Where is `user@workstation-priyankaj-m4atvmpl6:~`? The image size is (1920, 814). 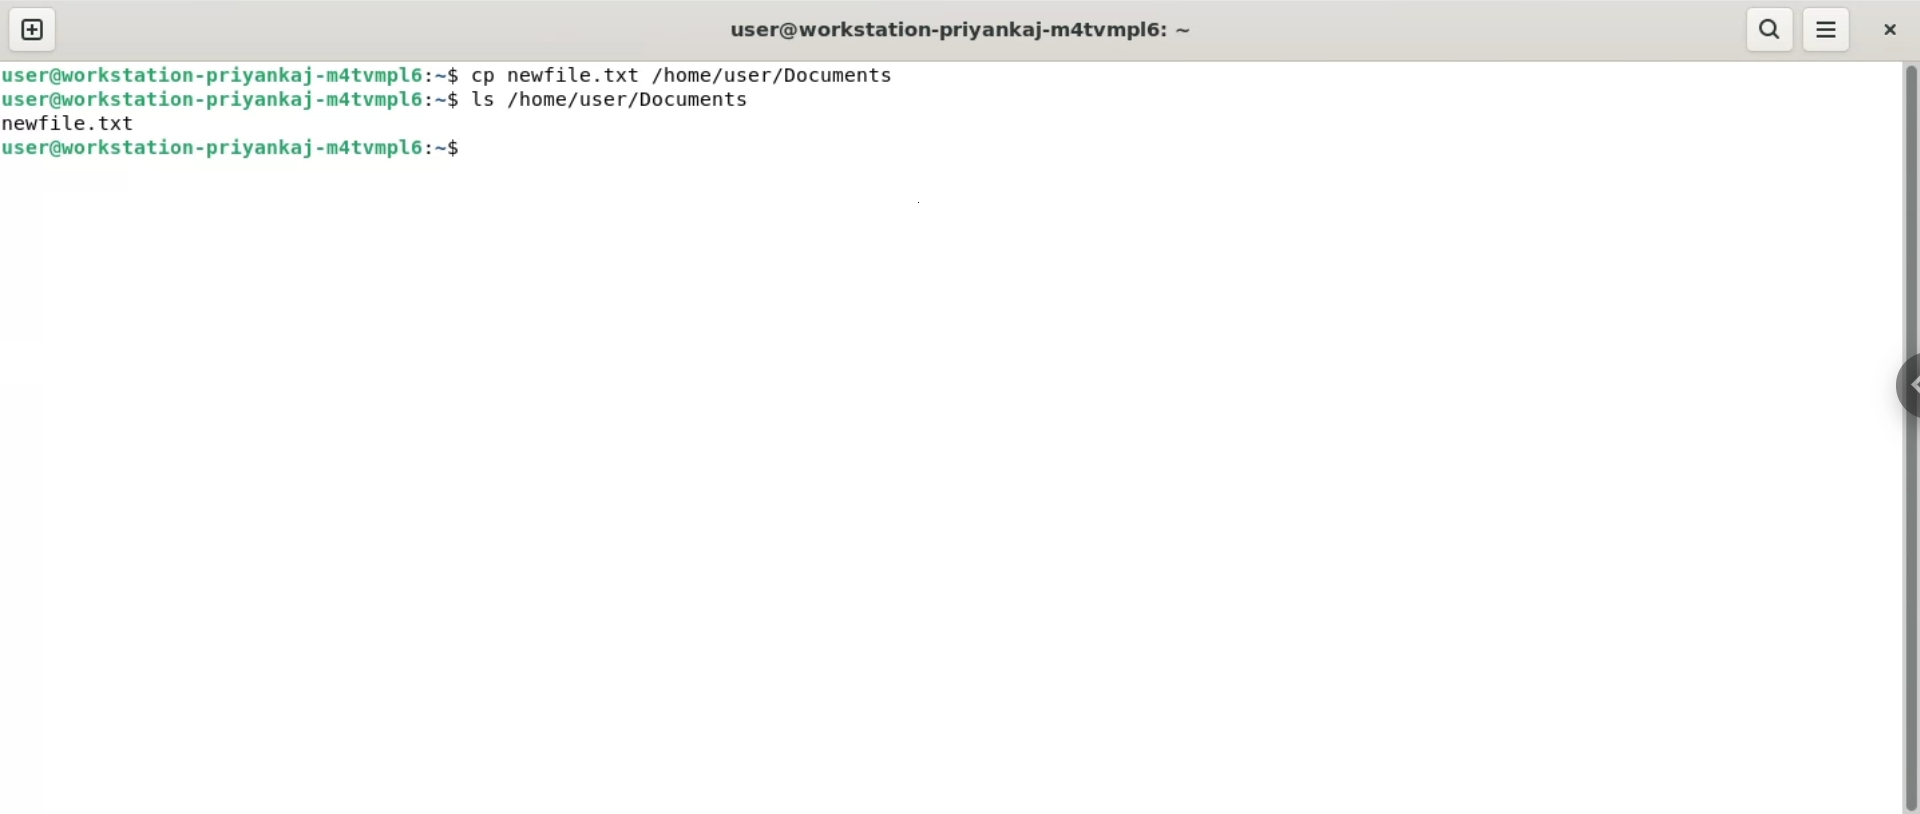
user@workstation-priyankaj-m4atvmpl6:~ is located at coordinates (960, 29).